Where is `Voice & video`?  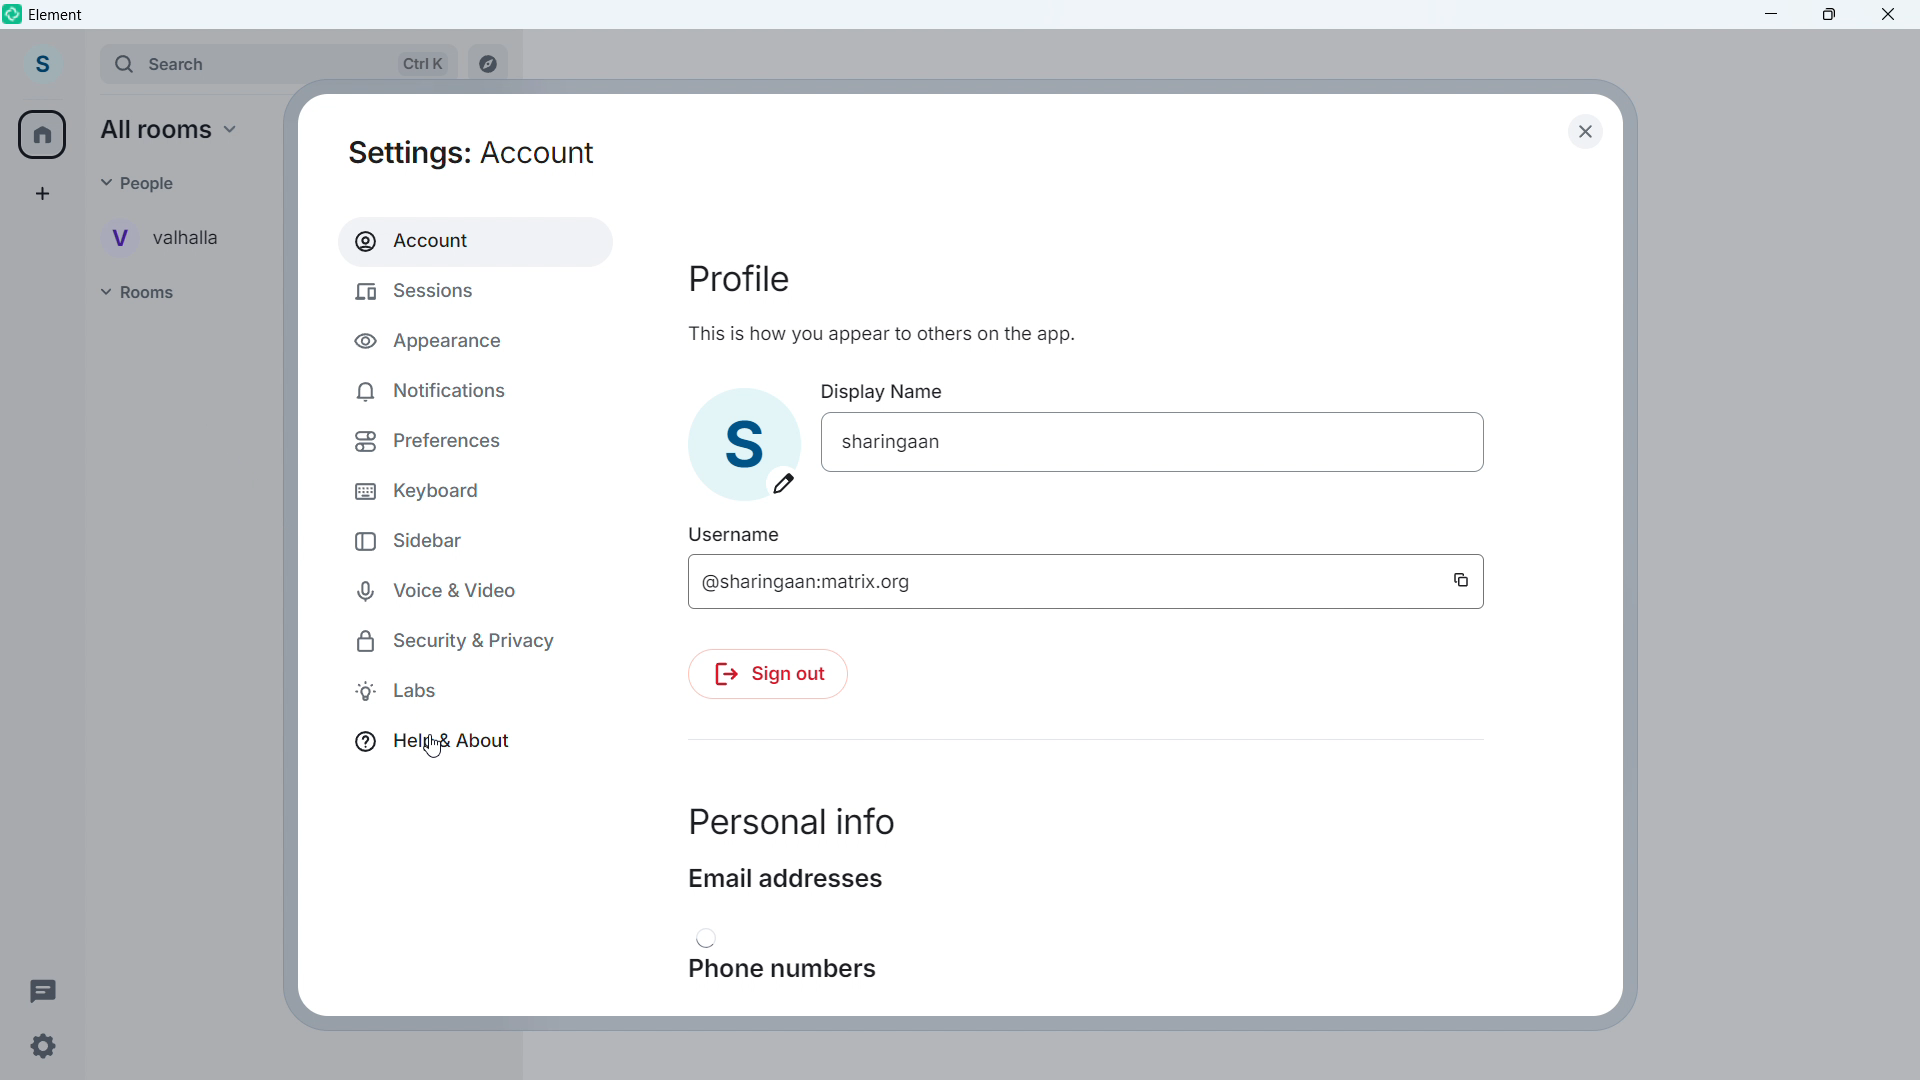 Voice & video is located at coordinates (435, 590).